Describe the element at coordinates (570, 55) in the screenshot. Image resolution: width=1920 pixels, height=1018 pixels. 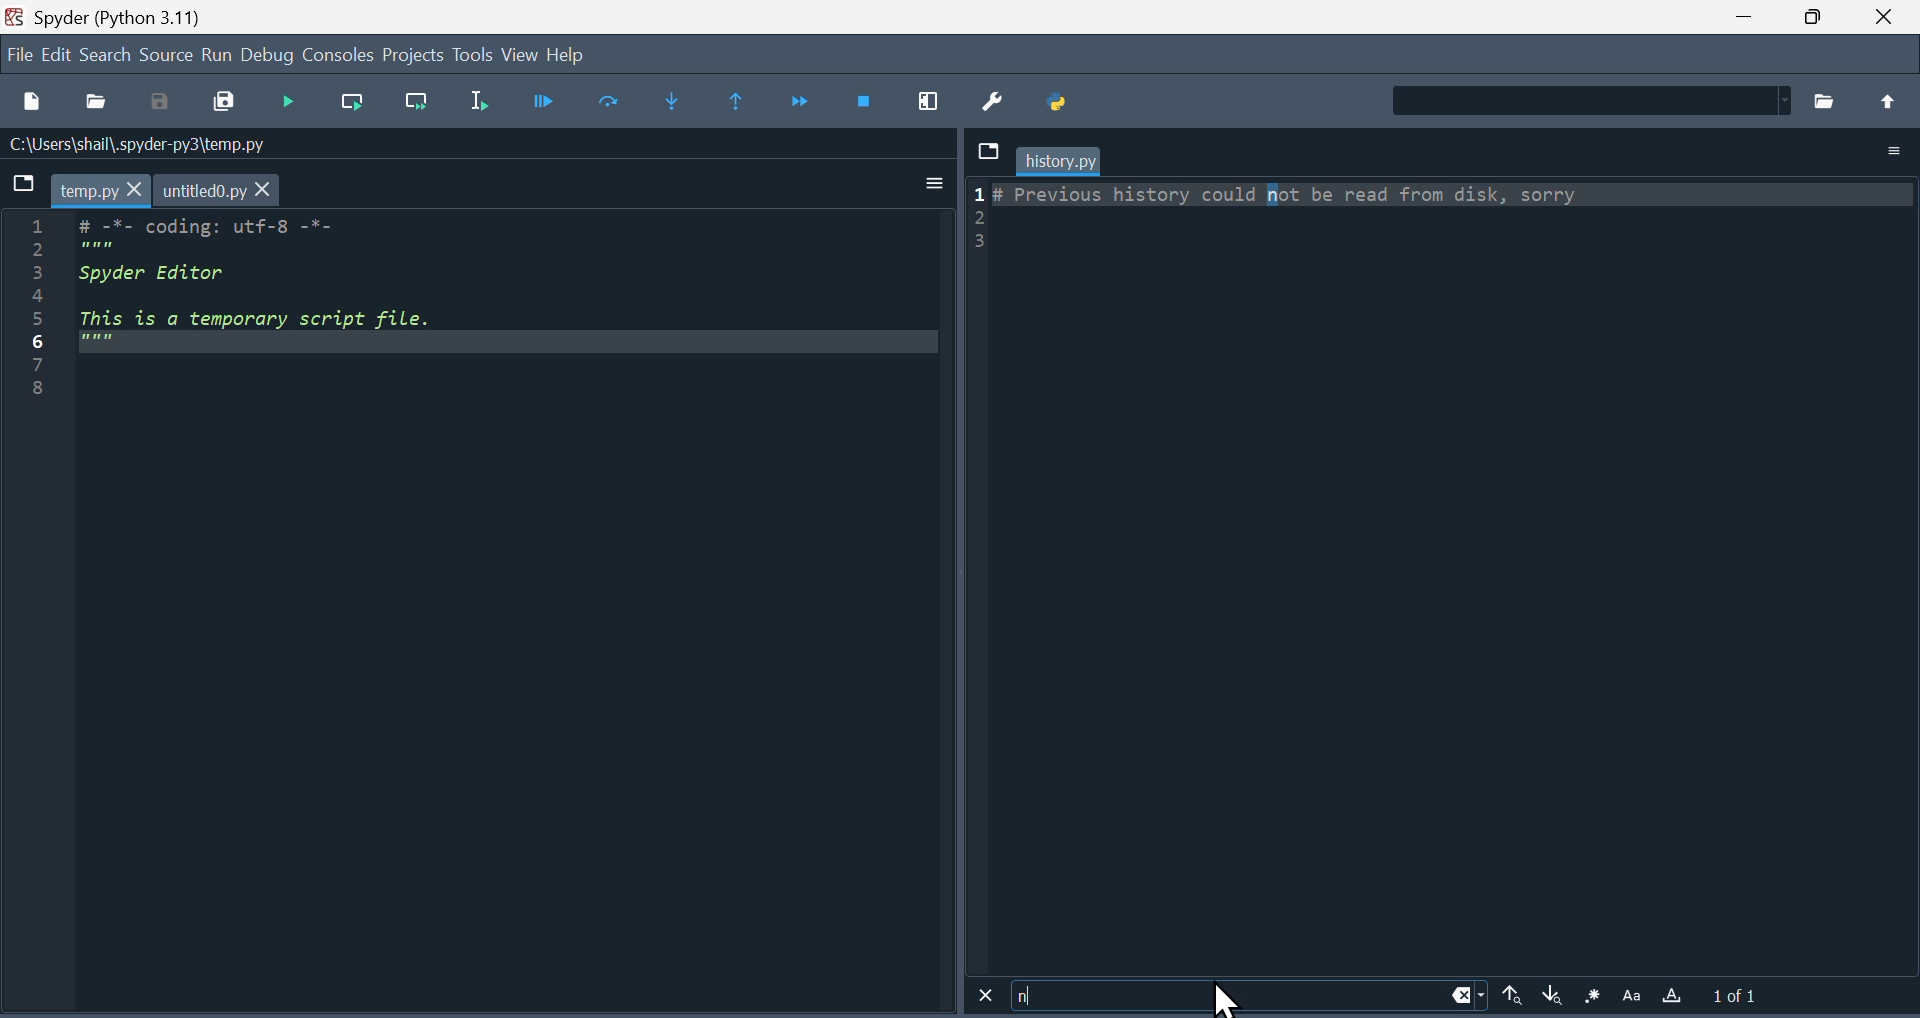
I see `Help` at that location.